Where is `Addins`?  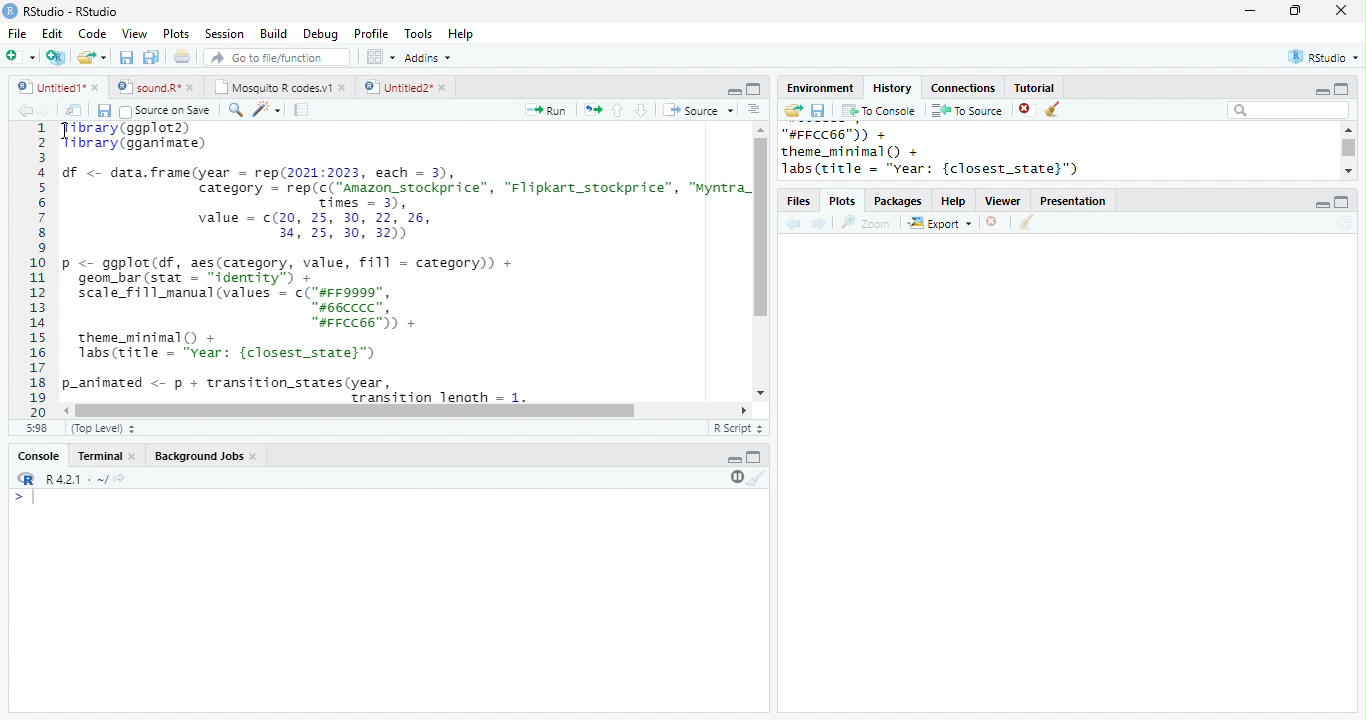
Addins is located at coordinates (428, 57).